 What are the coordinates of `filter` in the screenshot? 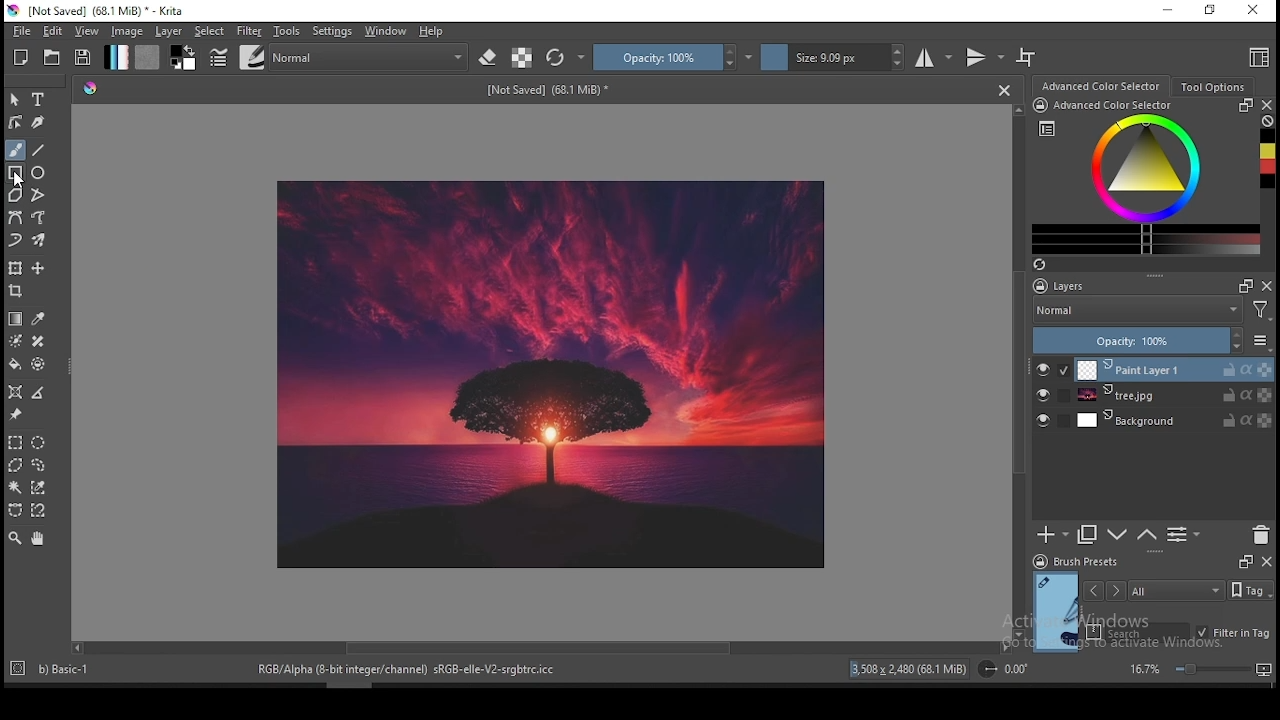 It's located at (249, 30).